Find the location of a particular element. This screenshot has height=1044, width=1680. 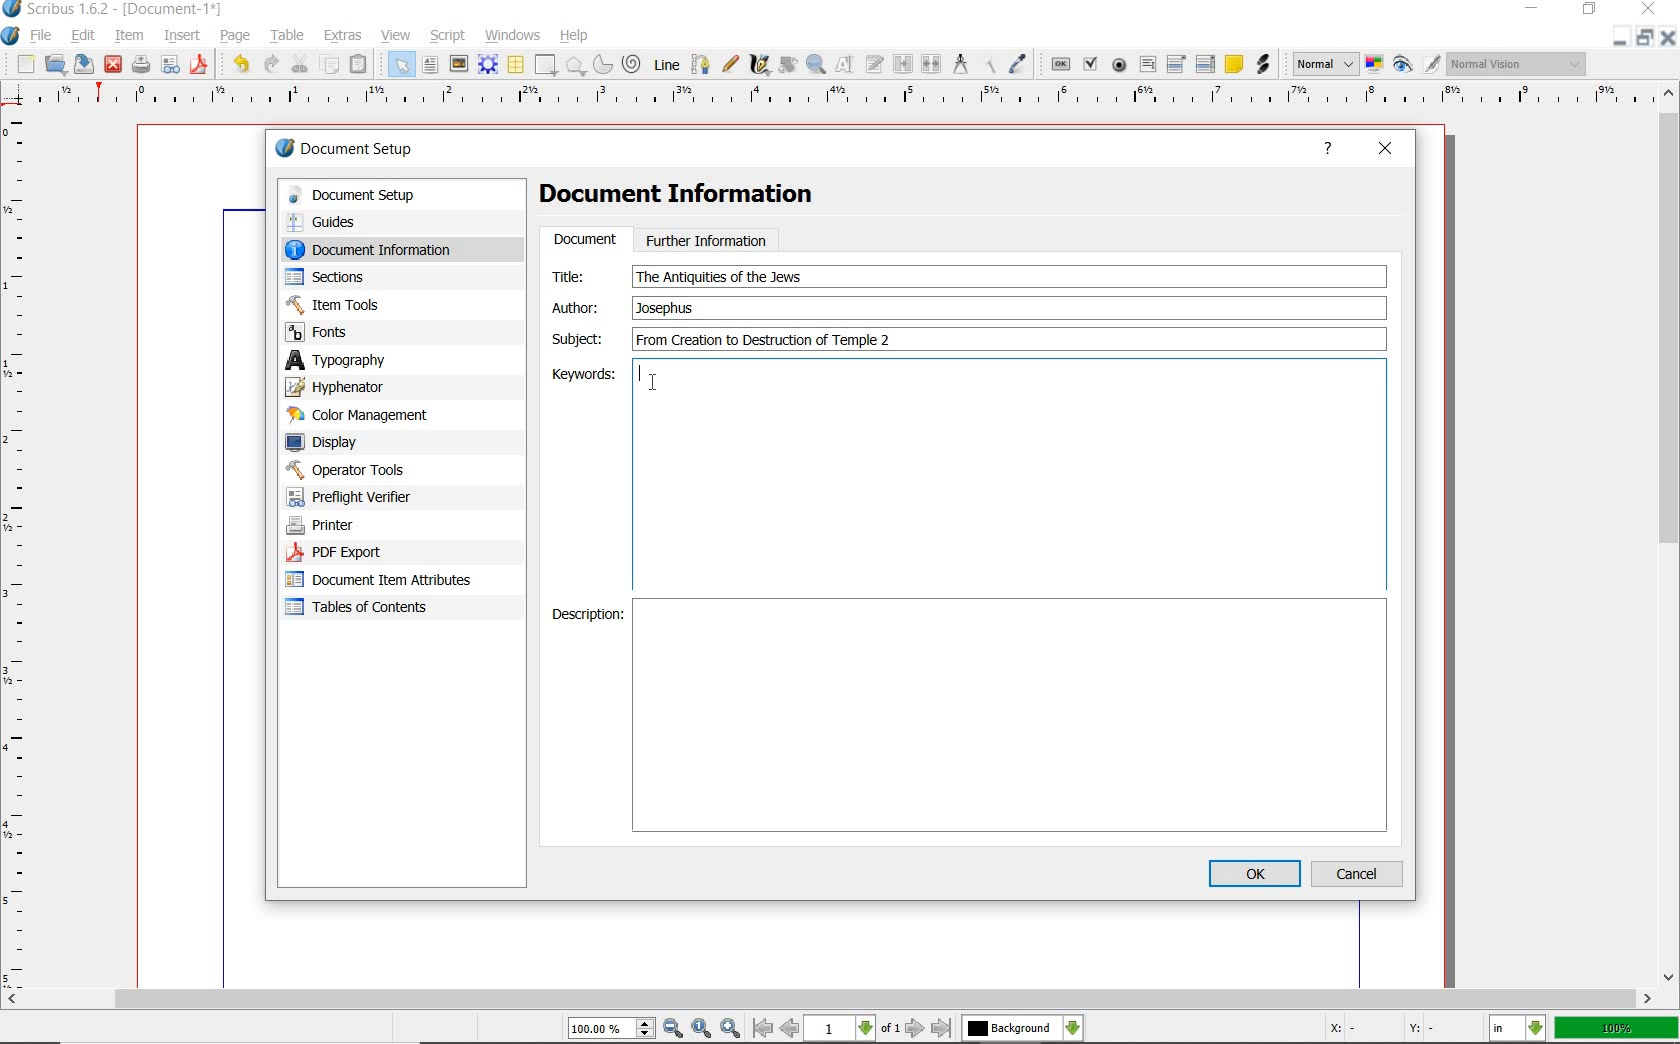

link annotation is located at coordinates (1262, 65).